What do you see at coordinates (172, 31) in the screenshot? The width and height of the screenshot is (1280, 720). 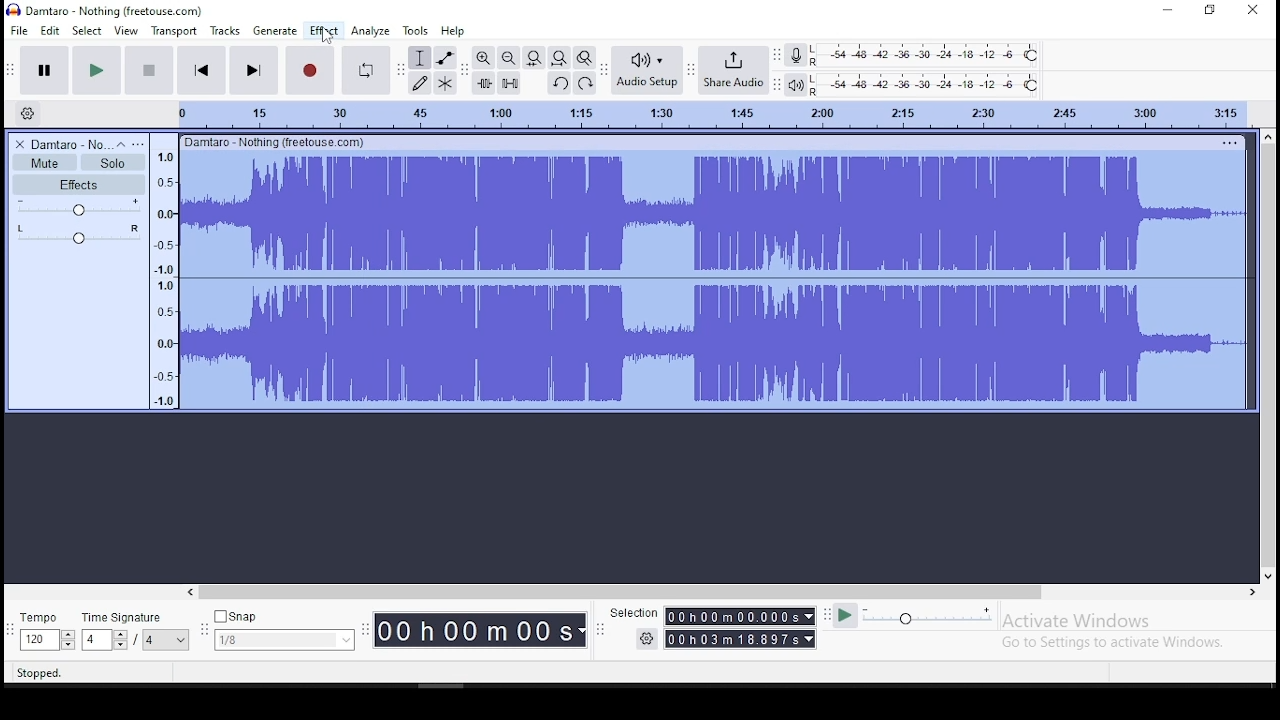 I see `transport` at bounding box center [172, 31].